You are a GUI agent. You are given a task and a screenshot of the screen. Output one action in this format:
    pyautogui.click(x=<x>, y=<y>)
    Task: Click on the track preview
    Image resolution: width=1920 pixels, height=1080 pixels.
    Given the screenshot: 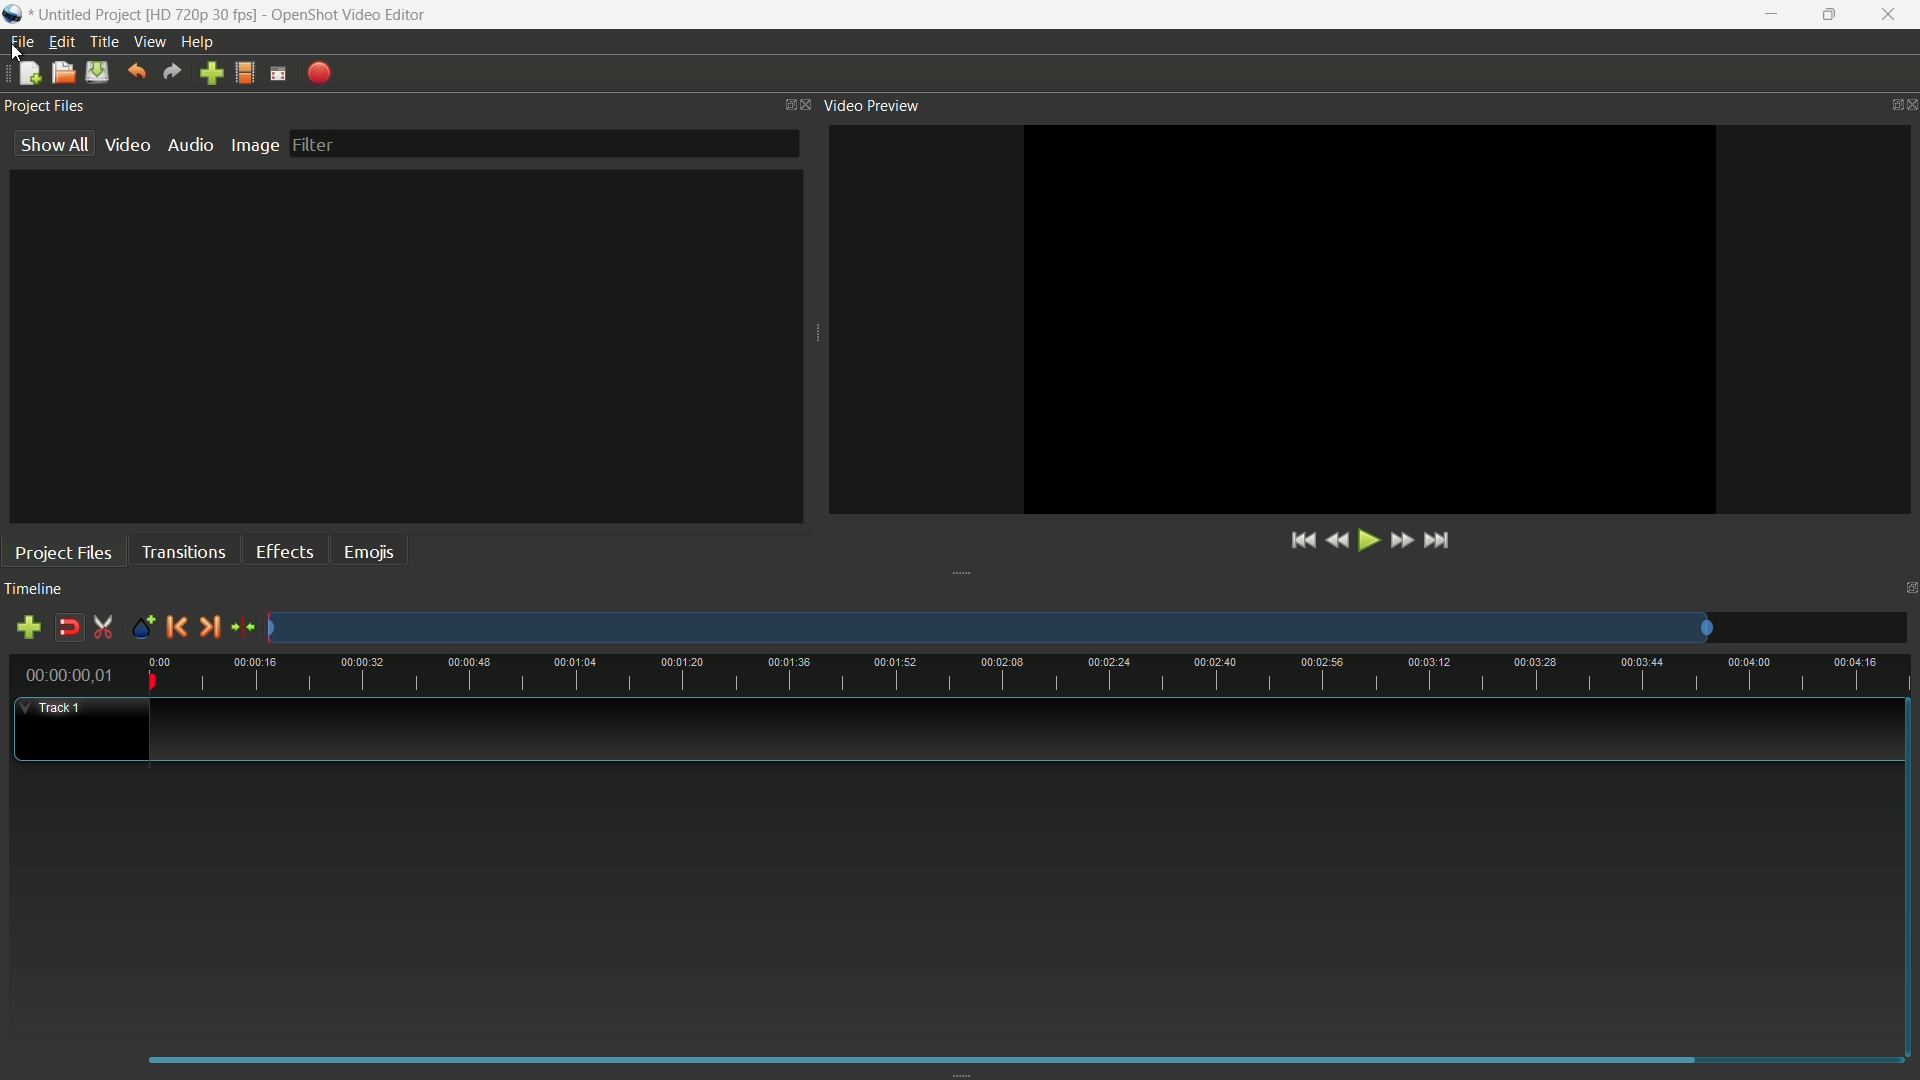 What is the action you would take?
    pyautogui.click(x=987, y=629)
    